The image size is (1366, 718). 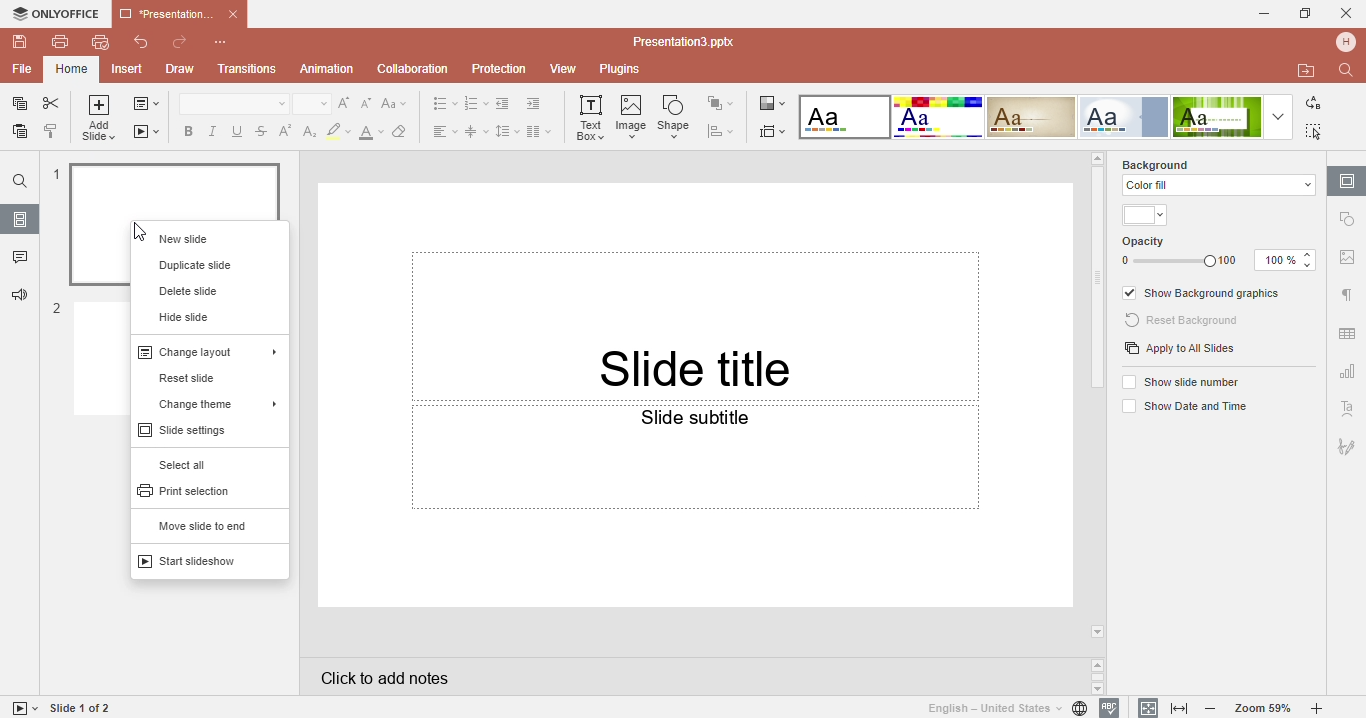 I want to click on Reset background, so click(x=1185, y=321).